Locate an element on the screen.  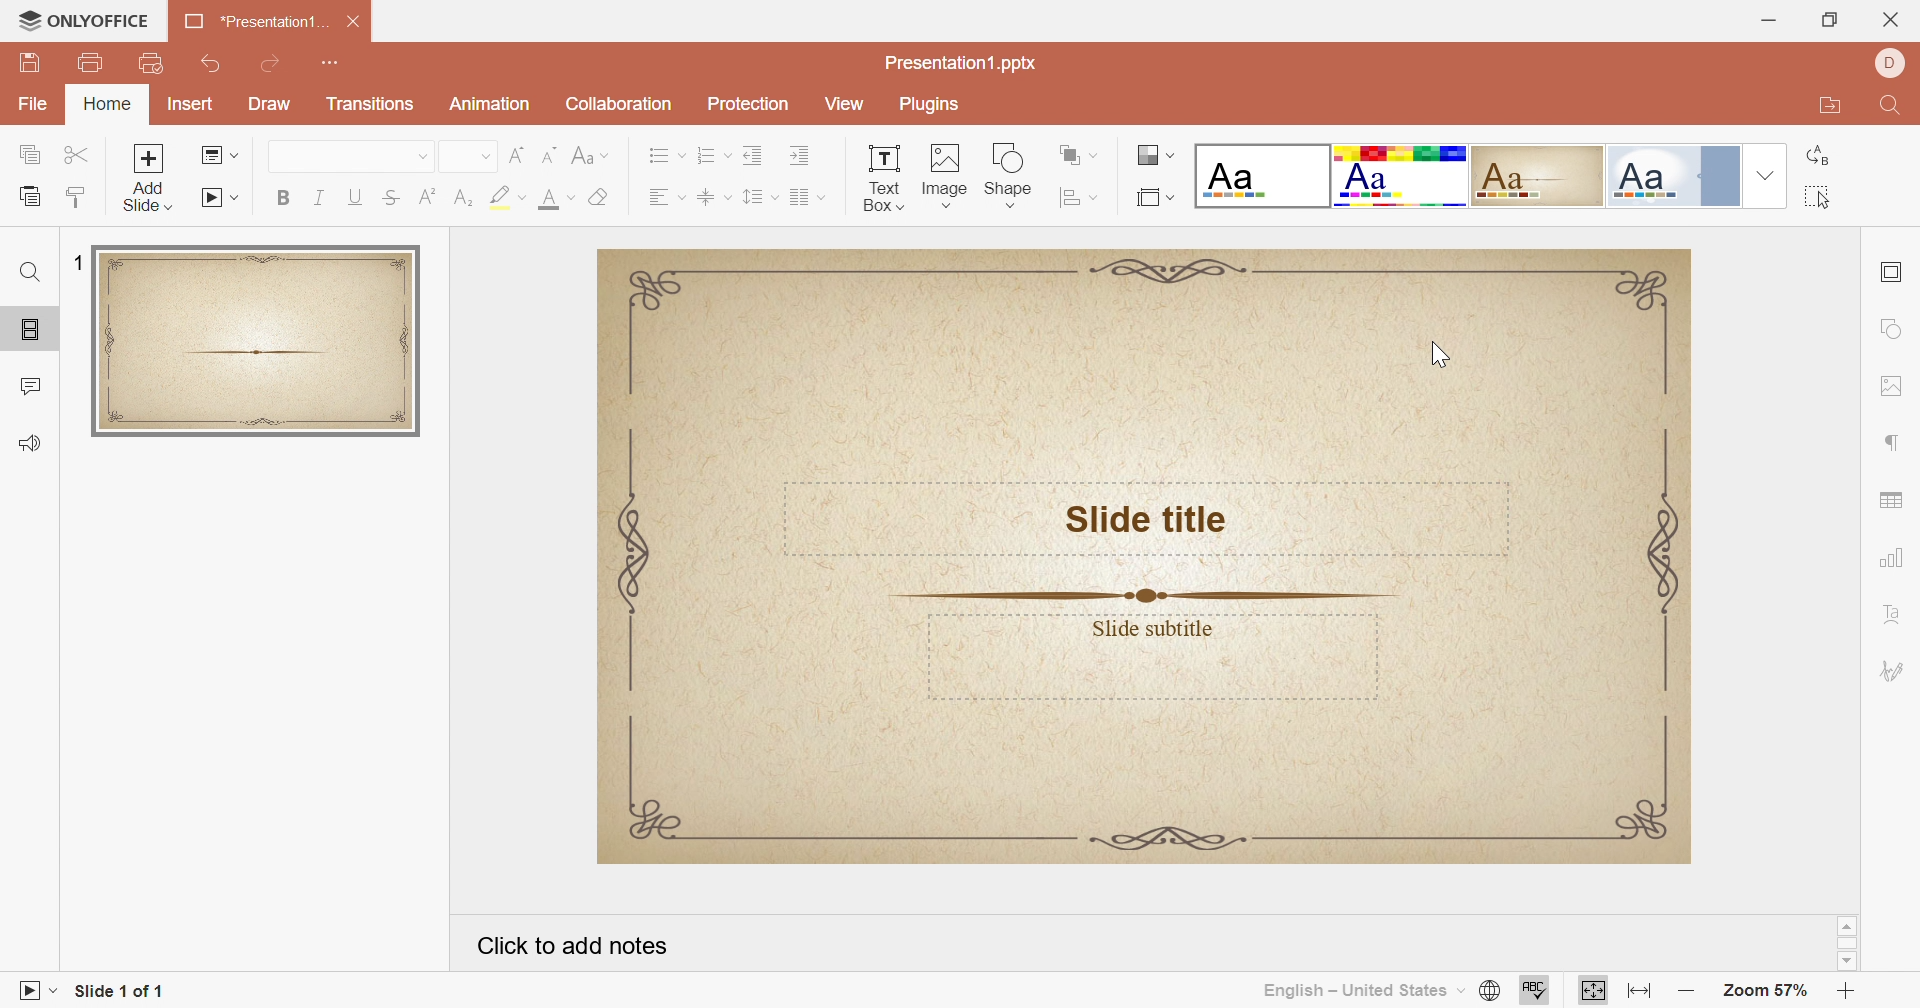
Fit to width is located at coordinates (1643, 991).